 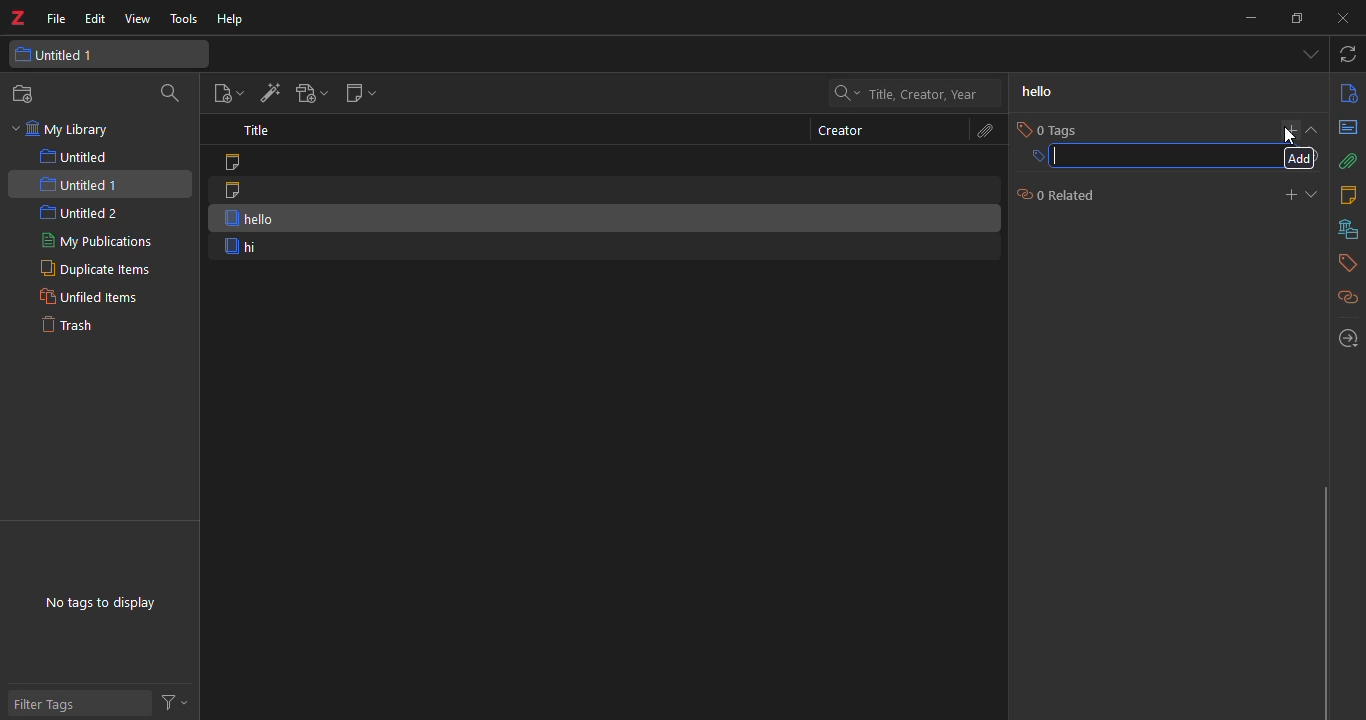 What do you see at coordinates (261, 132) in the screenshot?
I see `title` at bounding box center [261, 132].